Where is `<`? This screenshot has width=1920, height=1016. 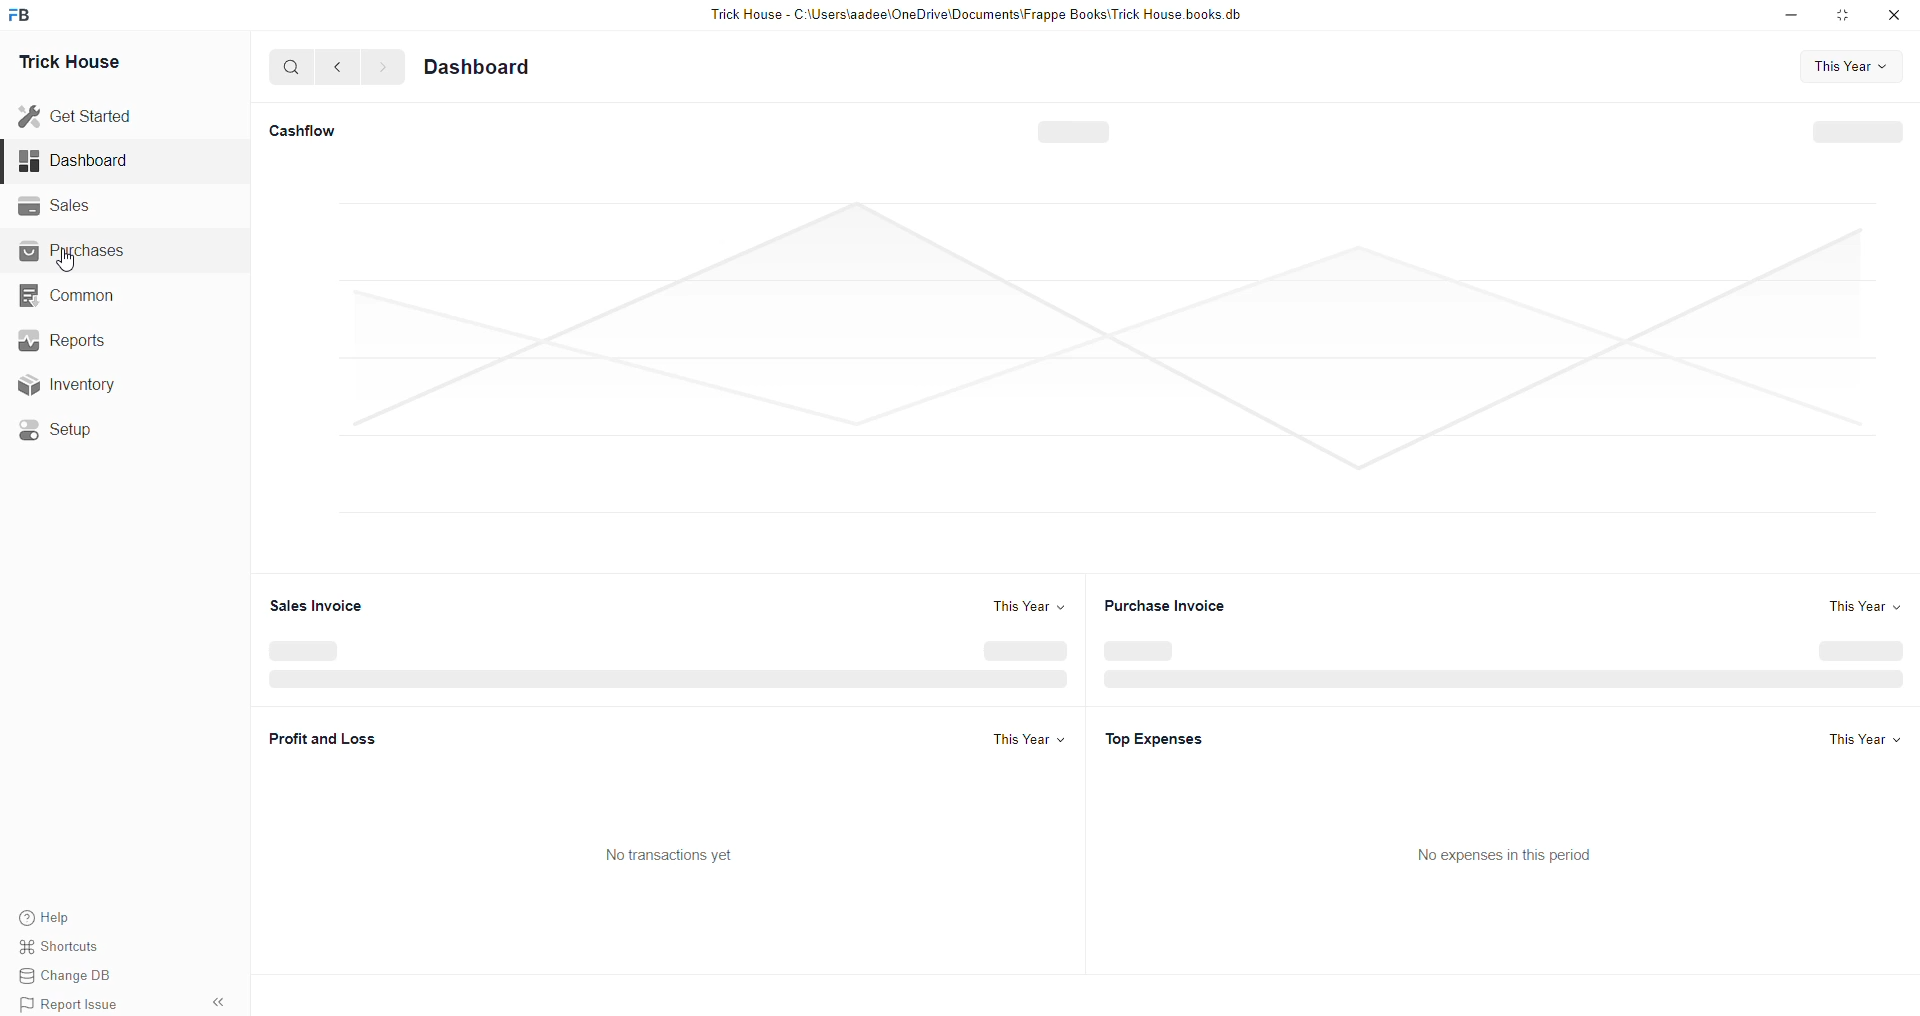
< is located at coordinates (333, 66).